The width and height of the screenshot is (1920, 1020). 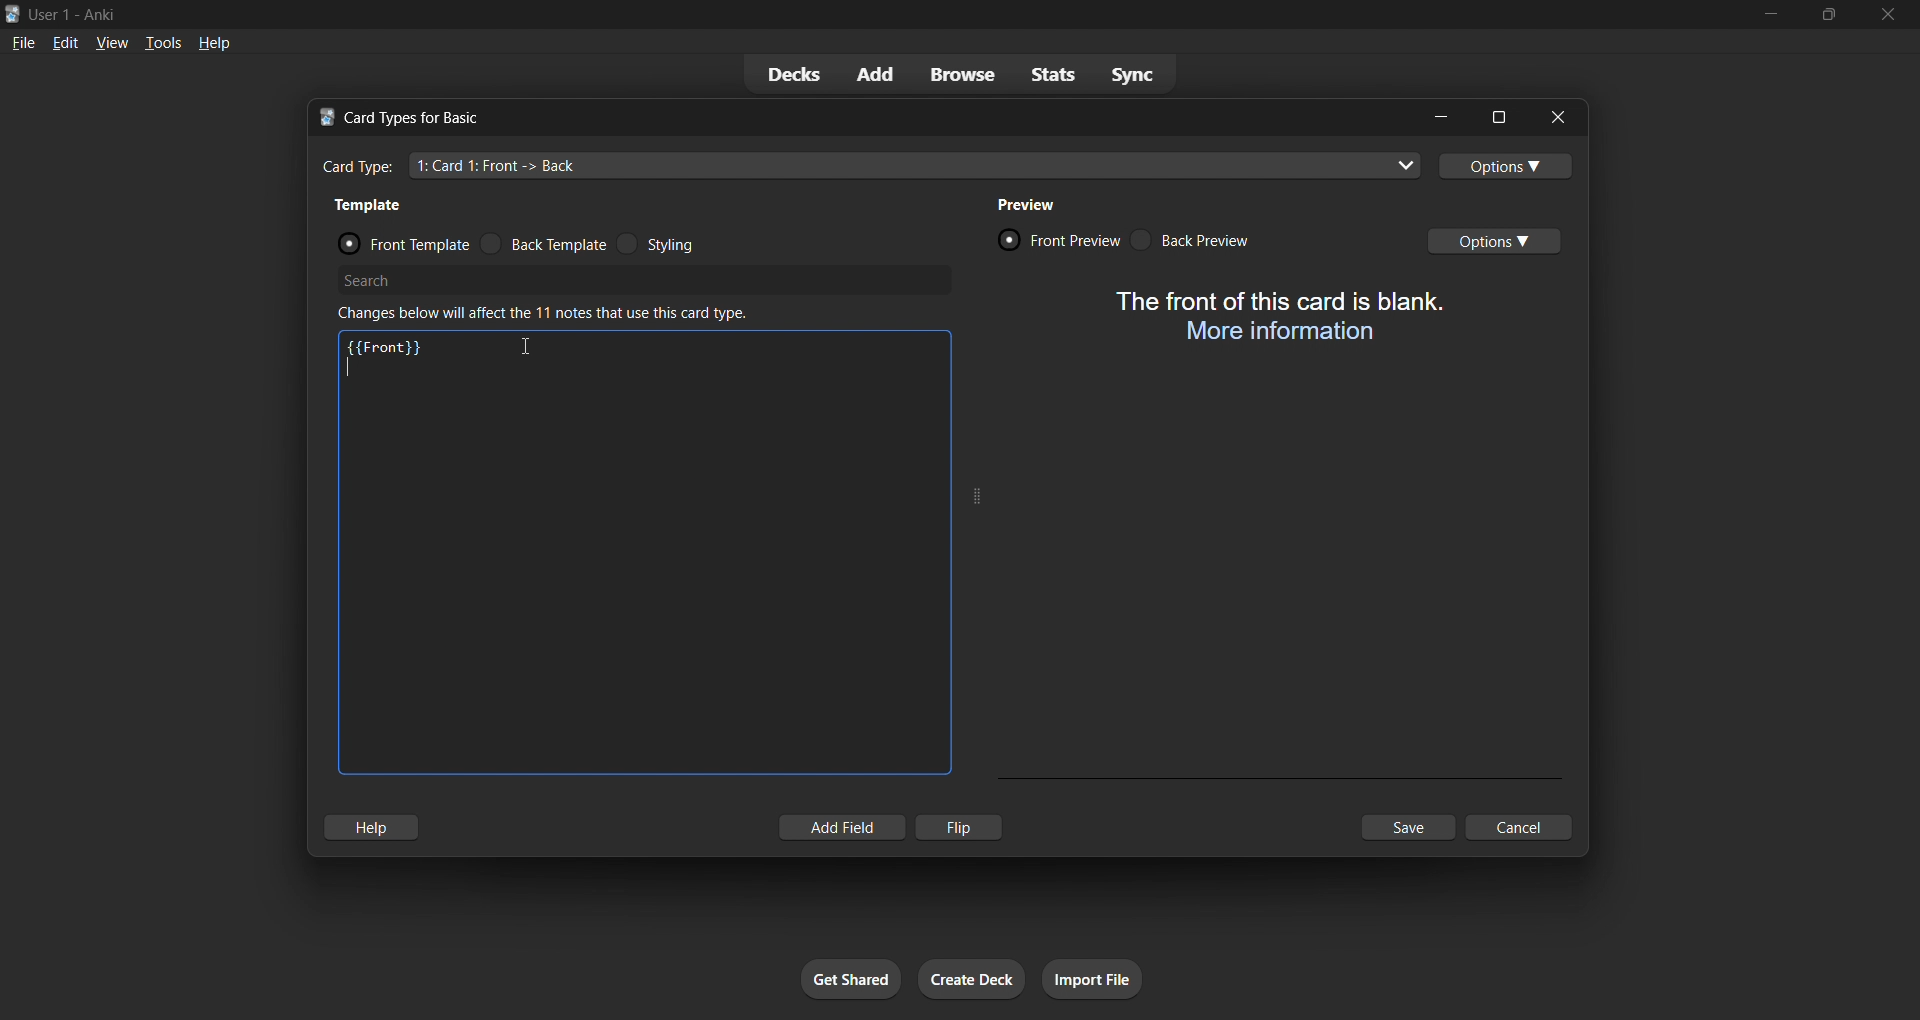 What do you see at coordinates (1048, 77) in the screenshot?
I see `stats` at bounding box center [1048, 77].